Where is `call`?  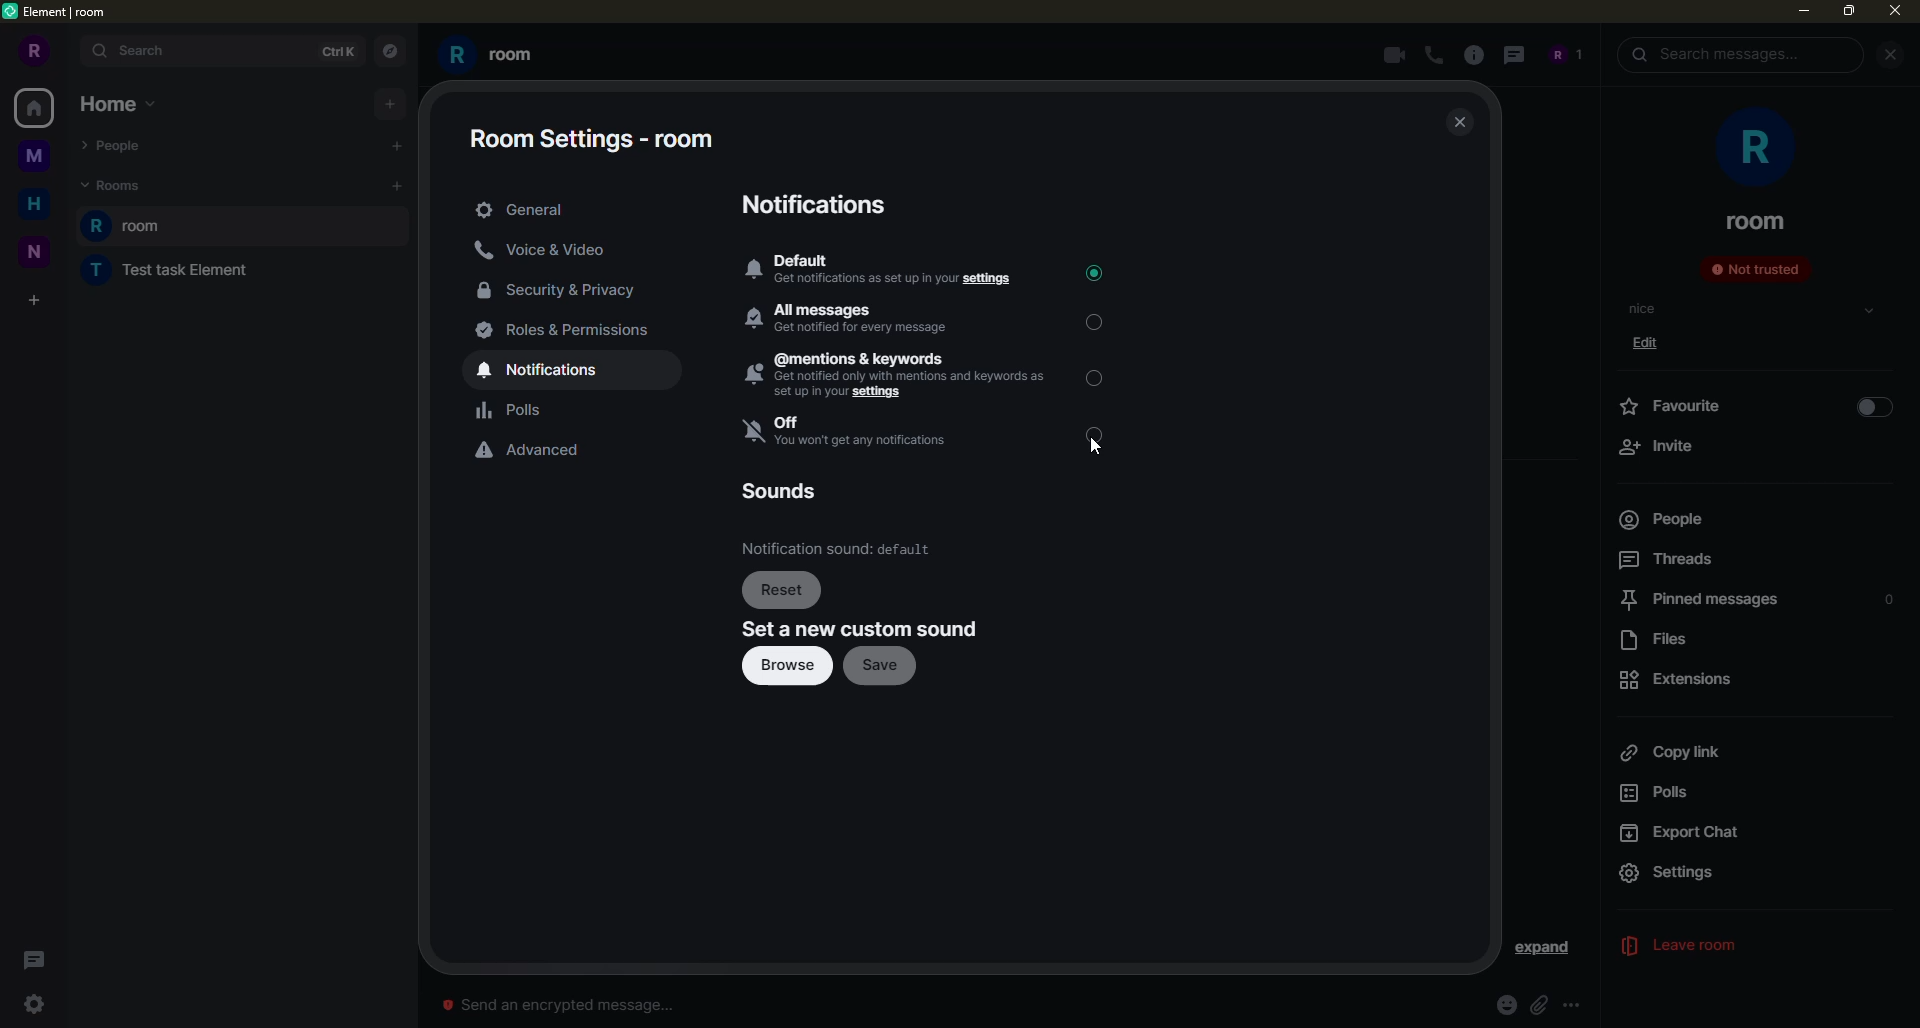
call is located at coordinates (1436, 57).